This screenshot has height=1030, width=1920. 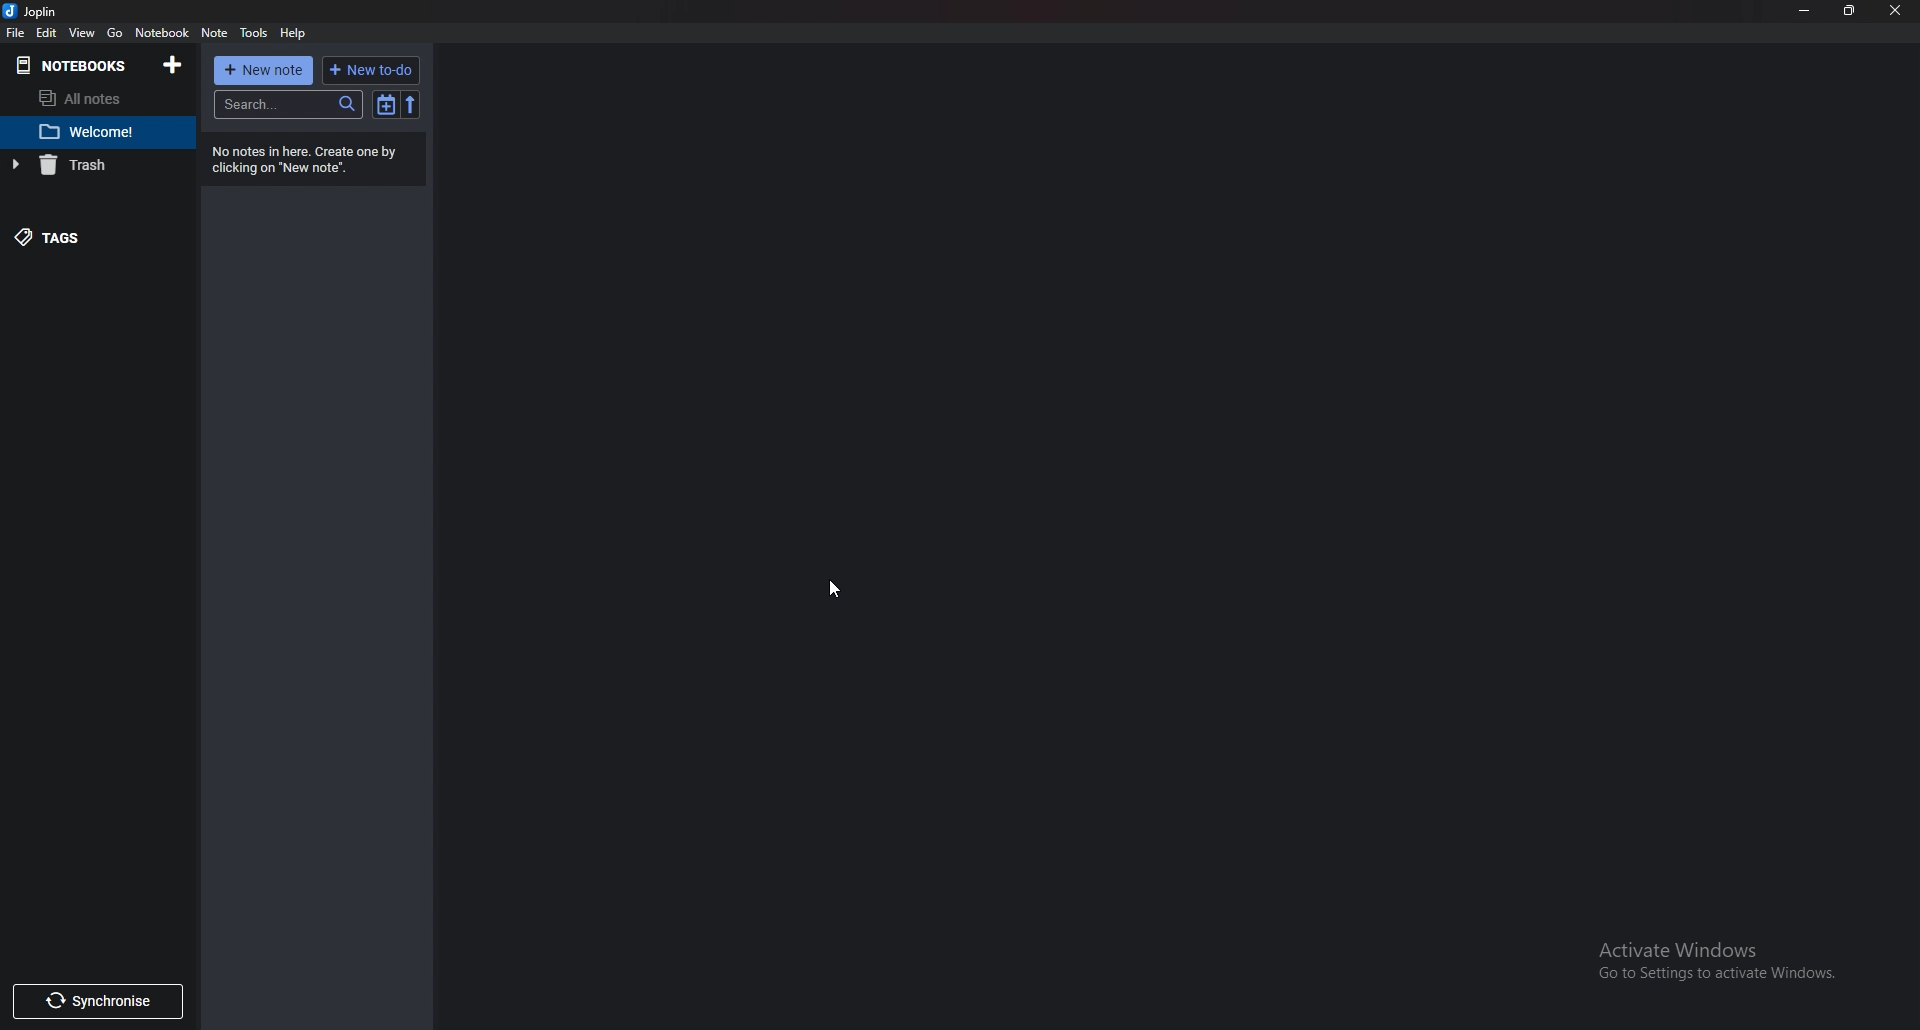 I want to click on New note, so click(x=265, y=70).